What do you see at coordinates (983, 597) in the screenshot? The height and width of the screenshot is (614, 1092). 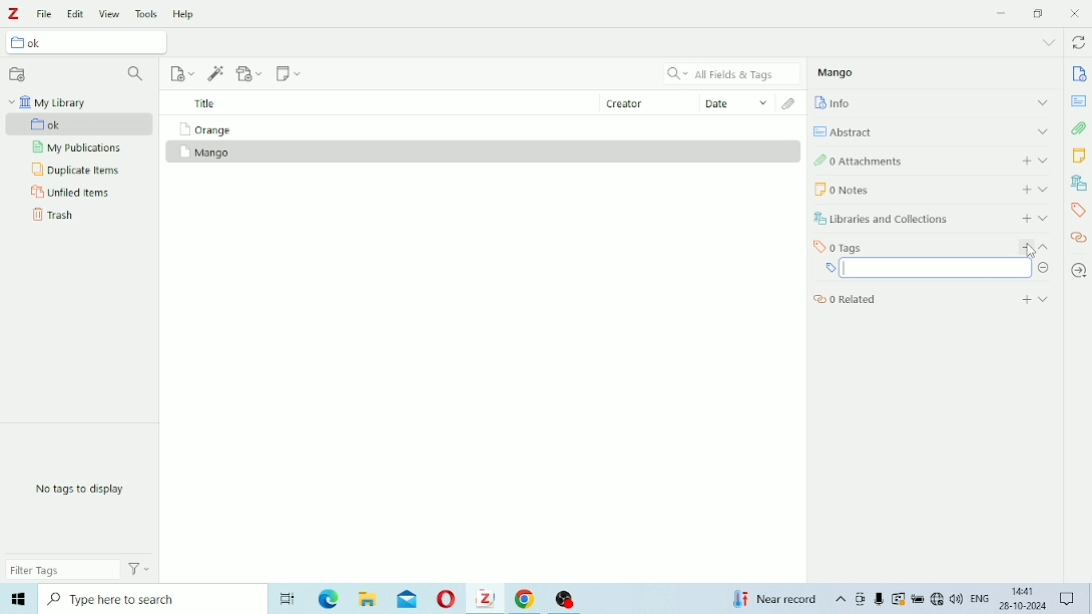 I see `ENG` at bounding box center [983, 597].